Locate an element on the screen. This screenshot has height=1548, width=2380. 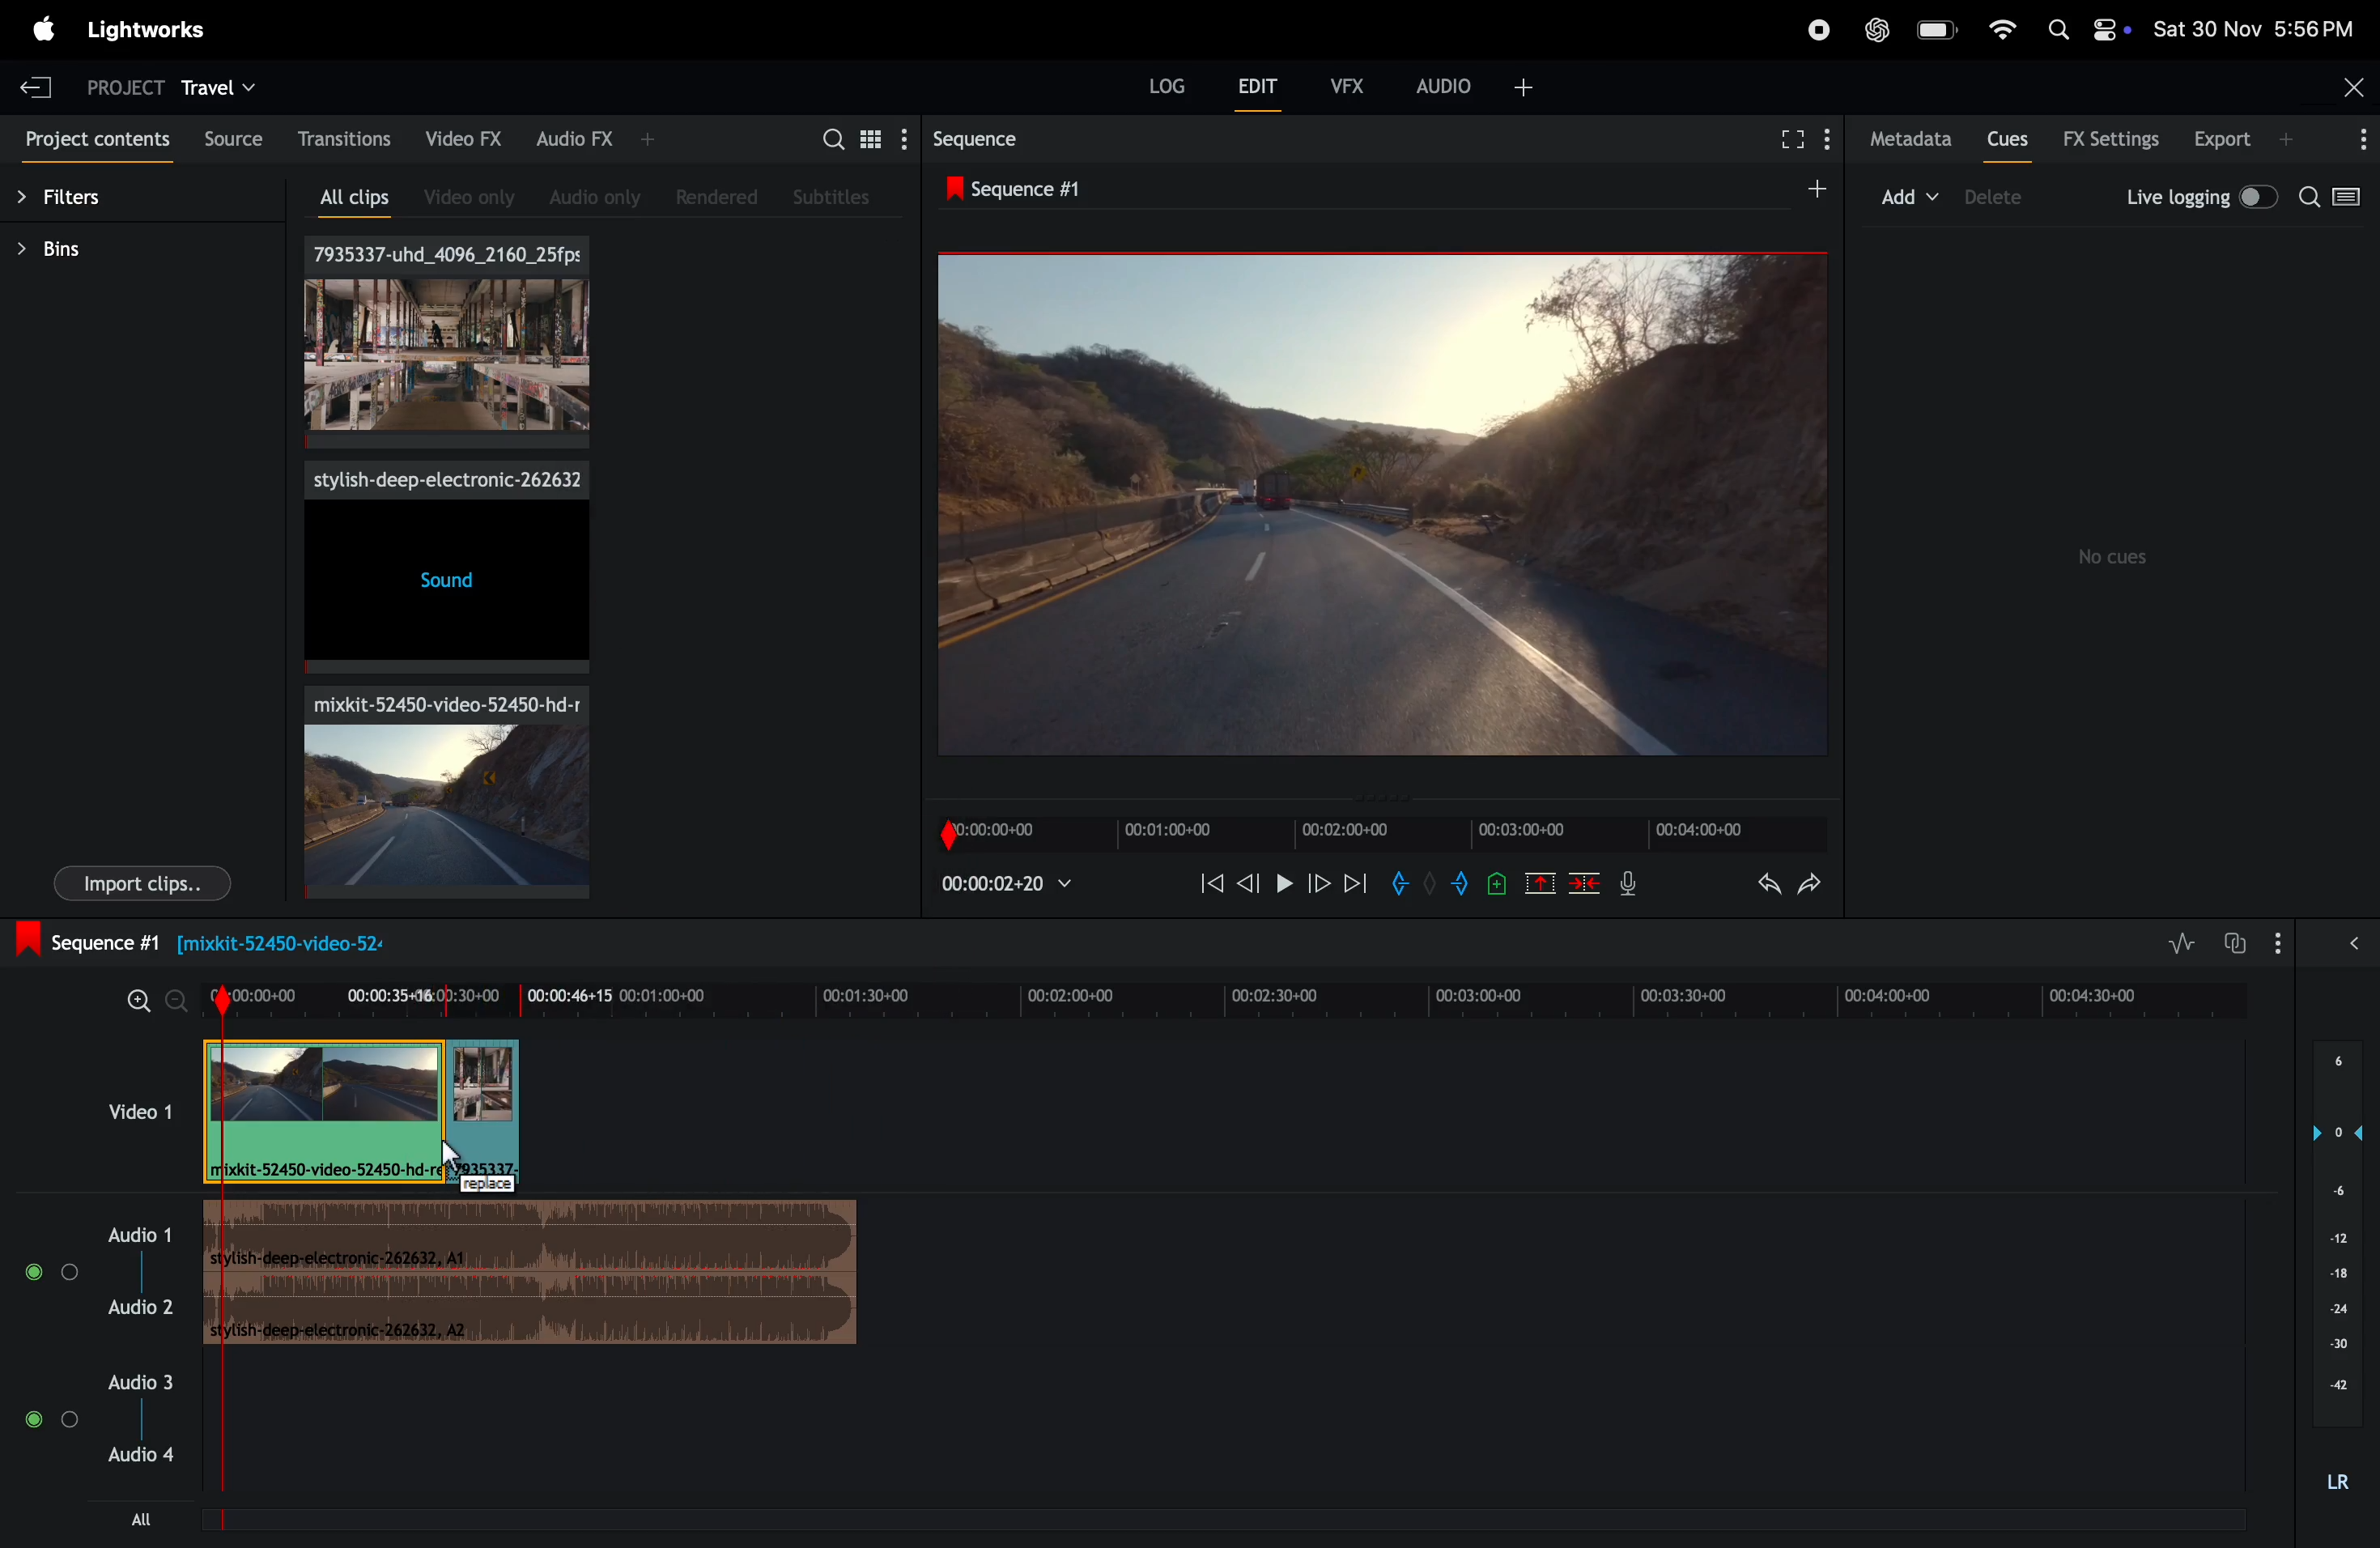
cut is located at coordinates (1539, 883).